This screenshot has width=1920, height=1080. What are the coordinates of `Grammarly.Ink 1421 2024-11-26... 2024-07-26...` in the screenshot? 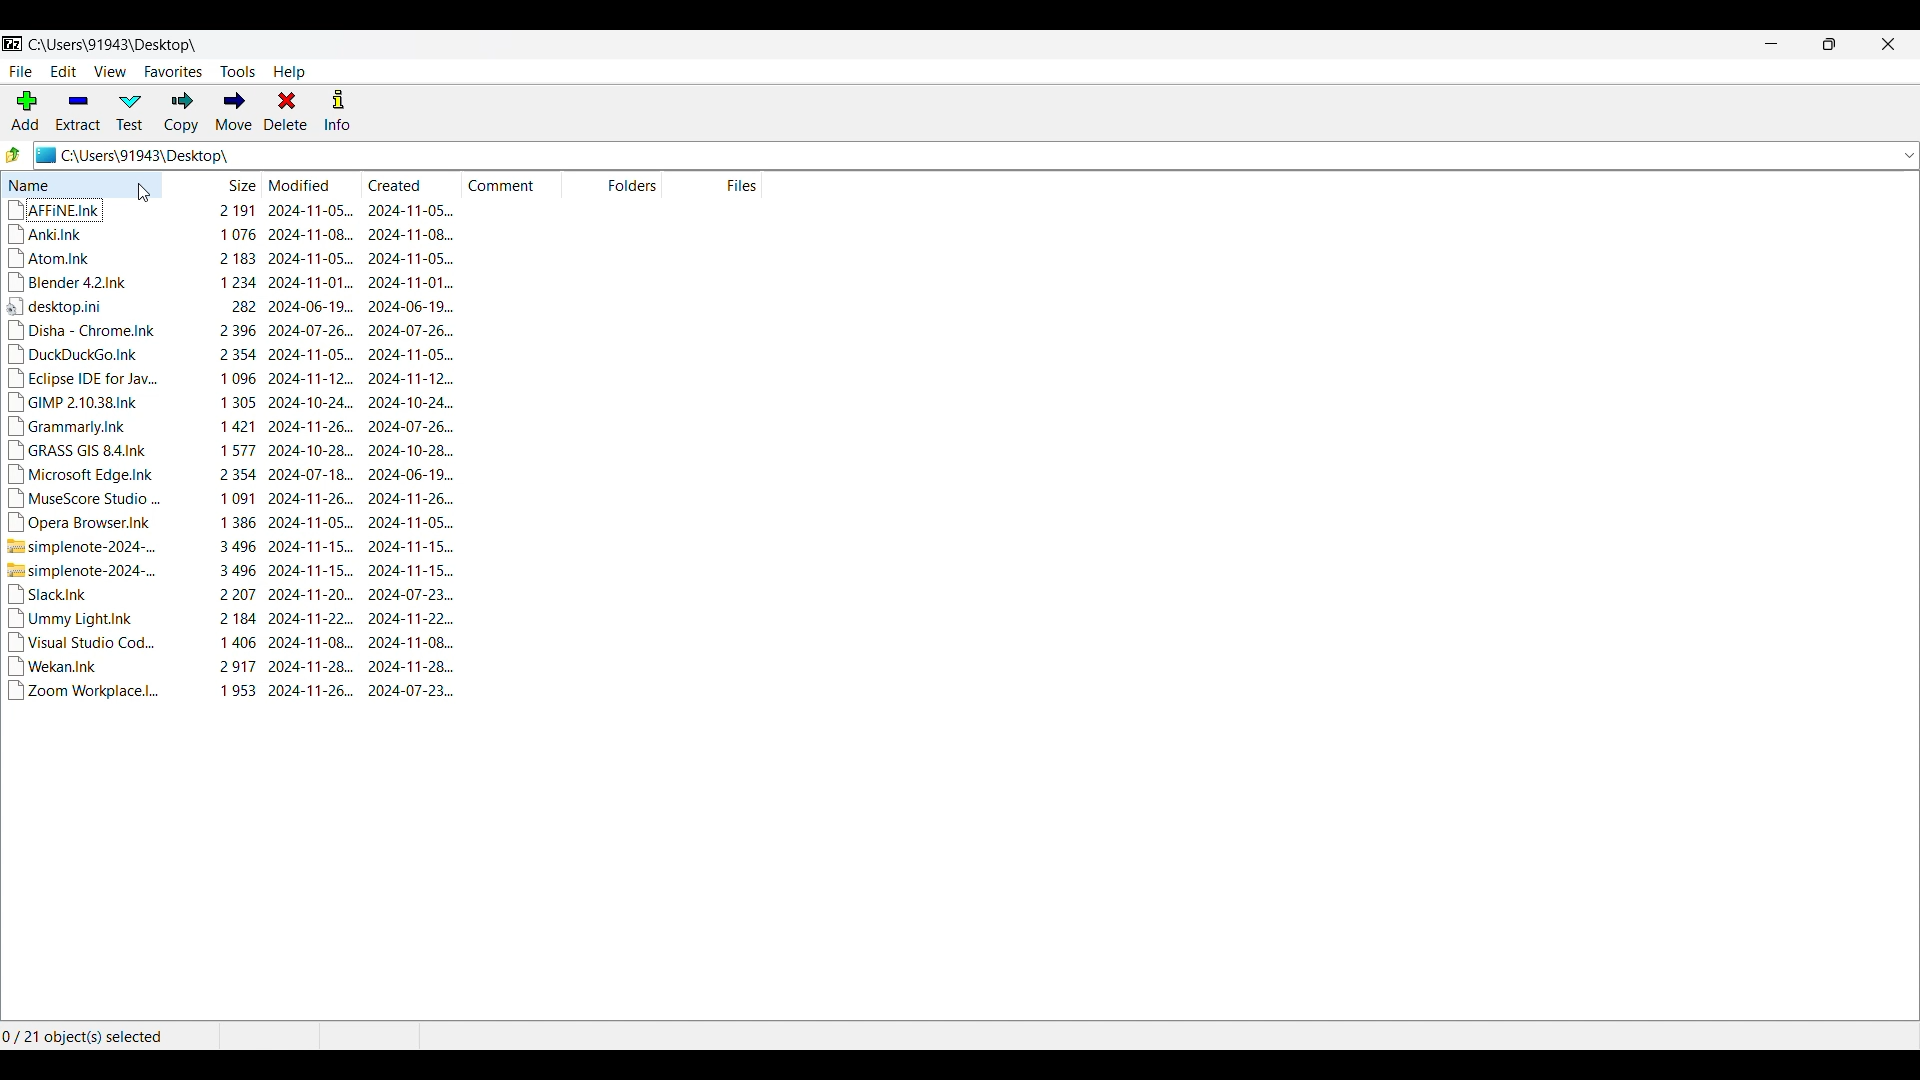 It's located at (230, 426).